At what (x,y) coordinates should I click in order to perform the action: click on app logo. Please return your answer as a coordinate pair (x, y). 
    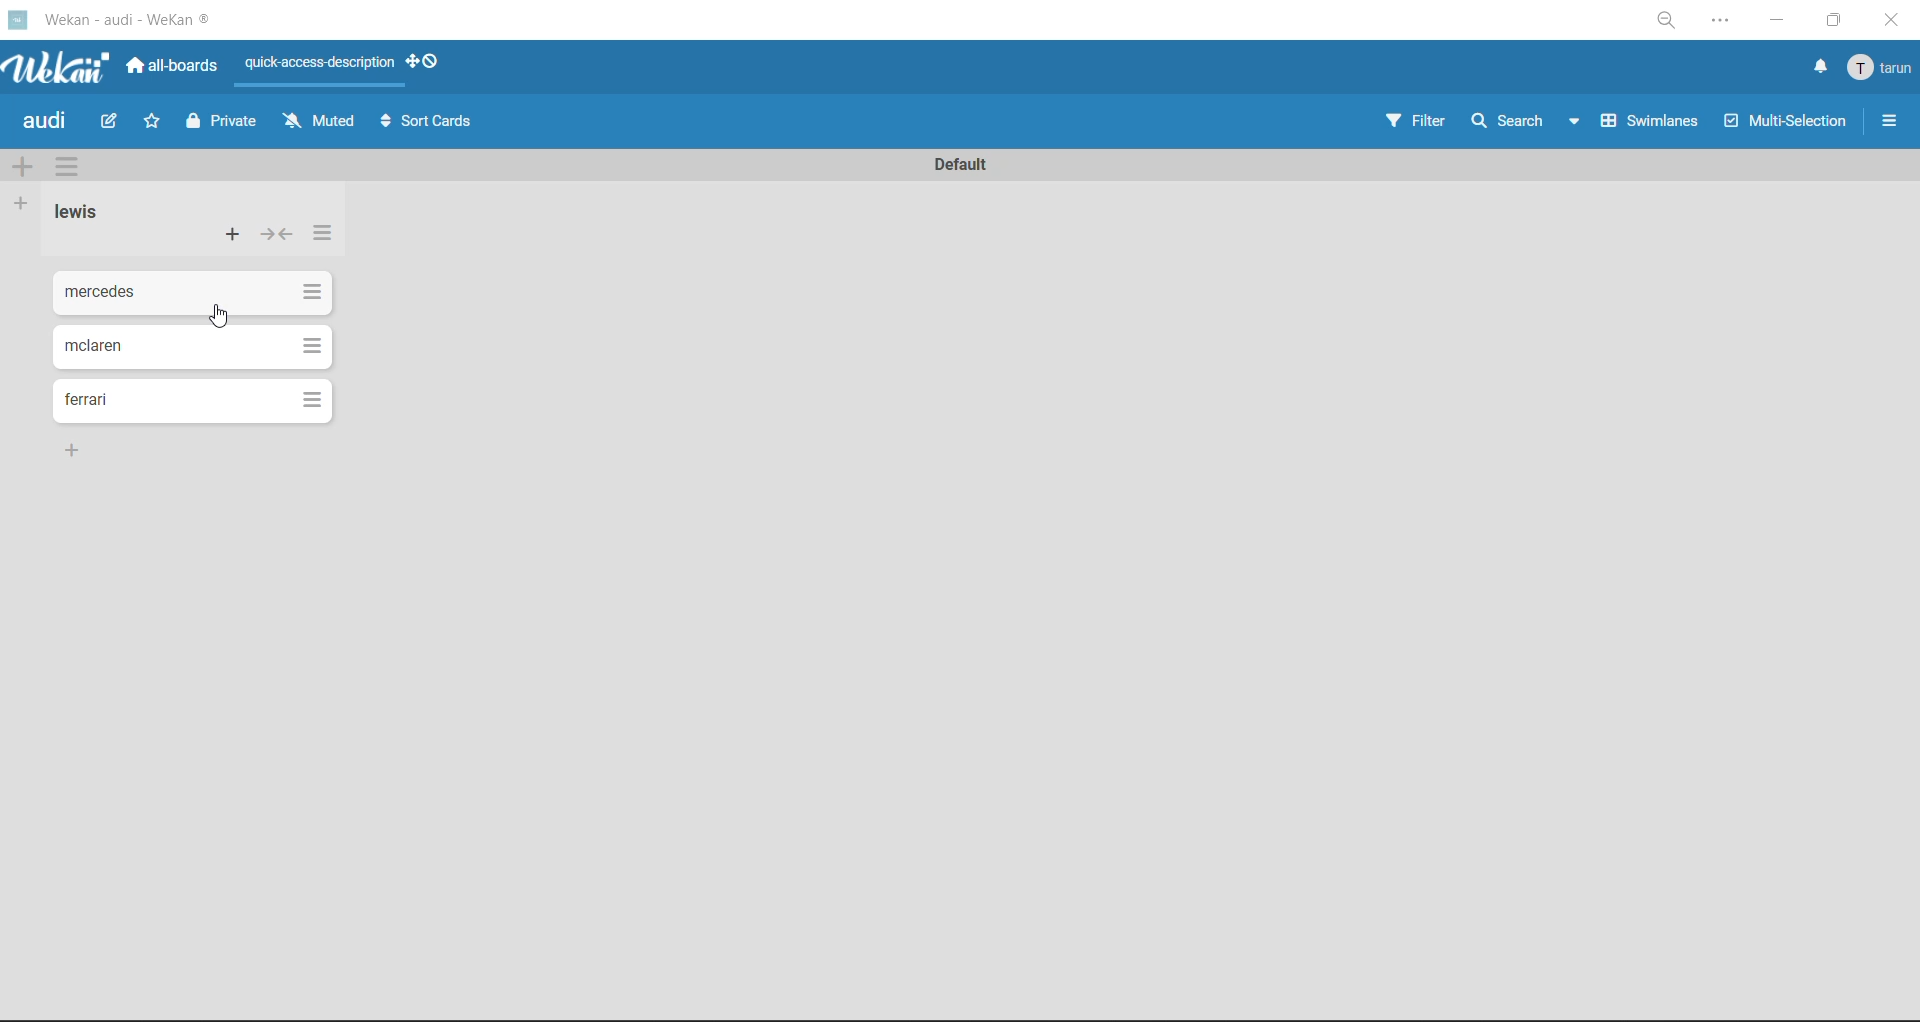
    Looking at the image, I should click on (58, 70).